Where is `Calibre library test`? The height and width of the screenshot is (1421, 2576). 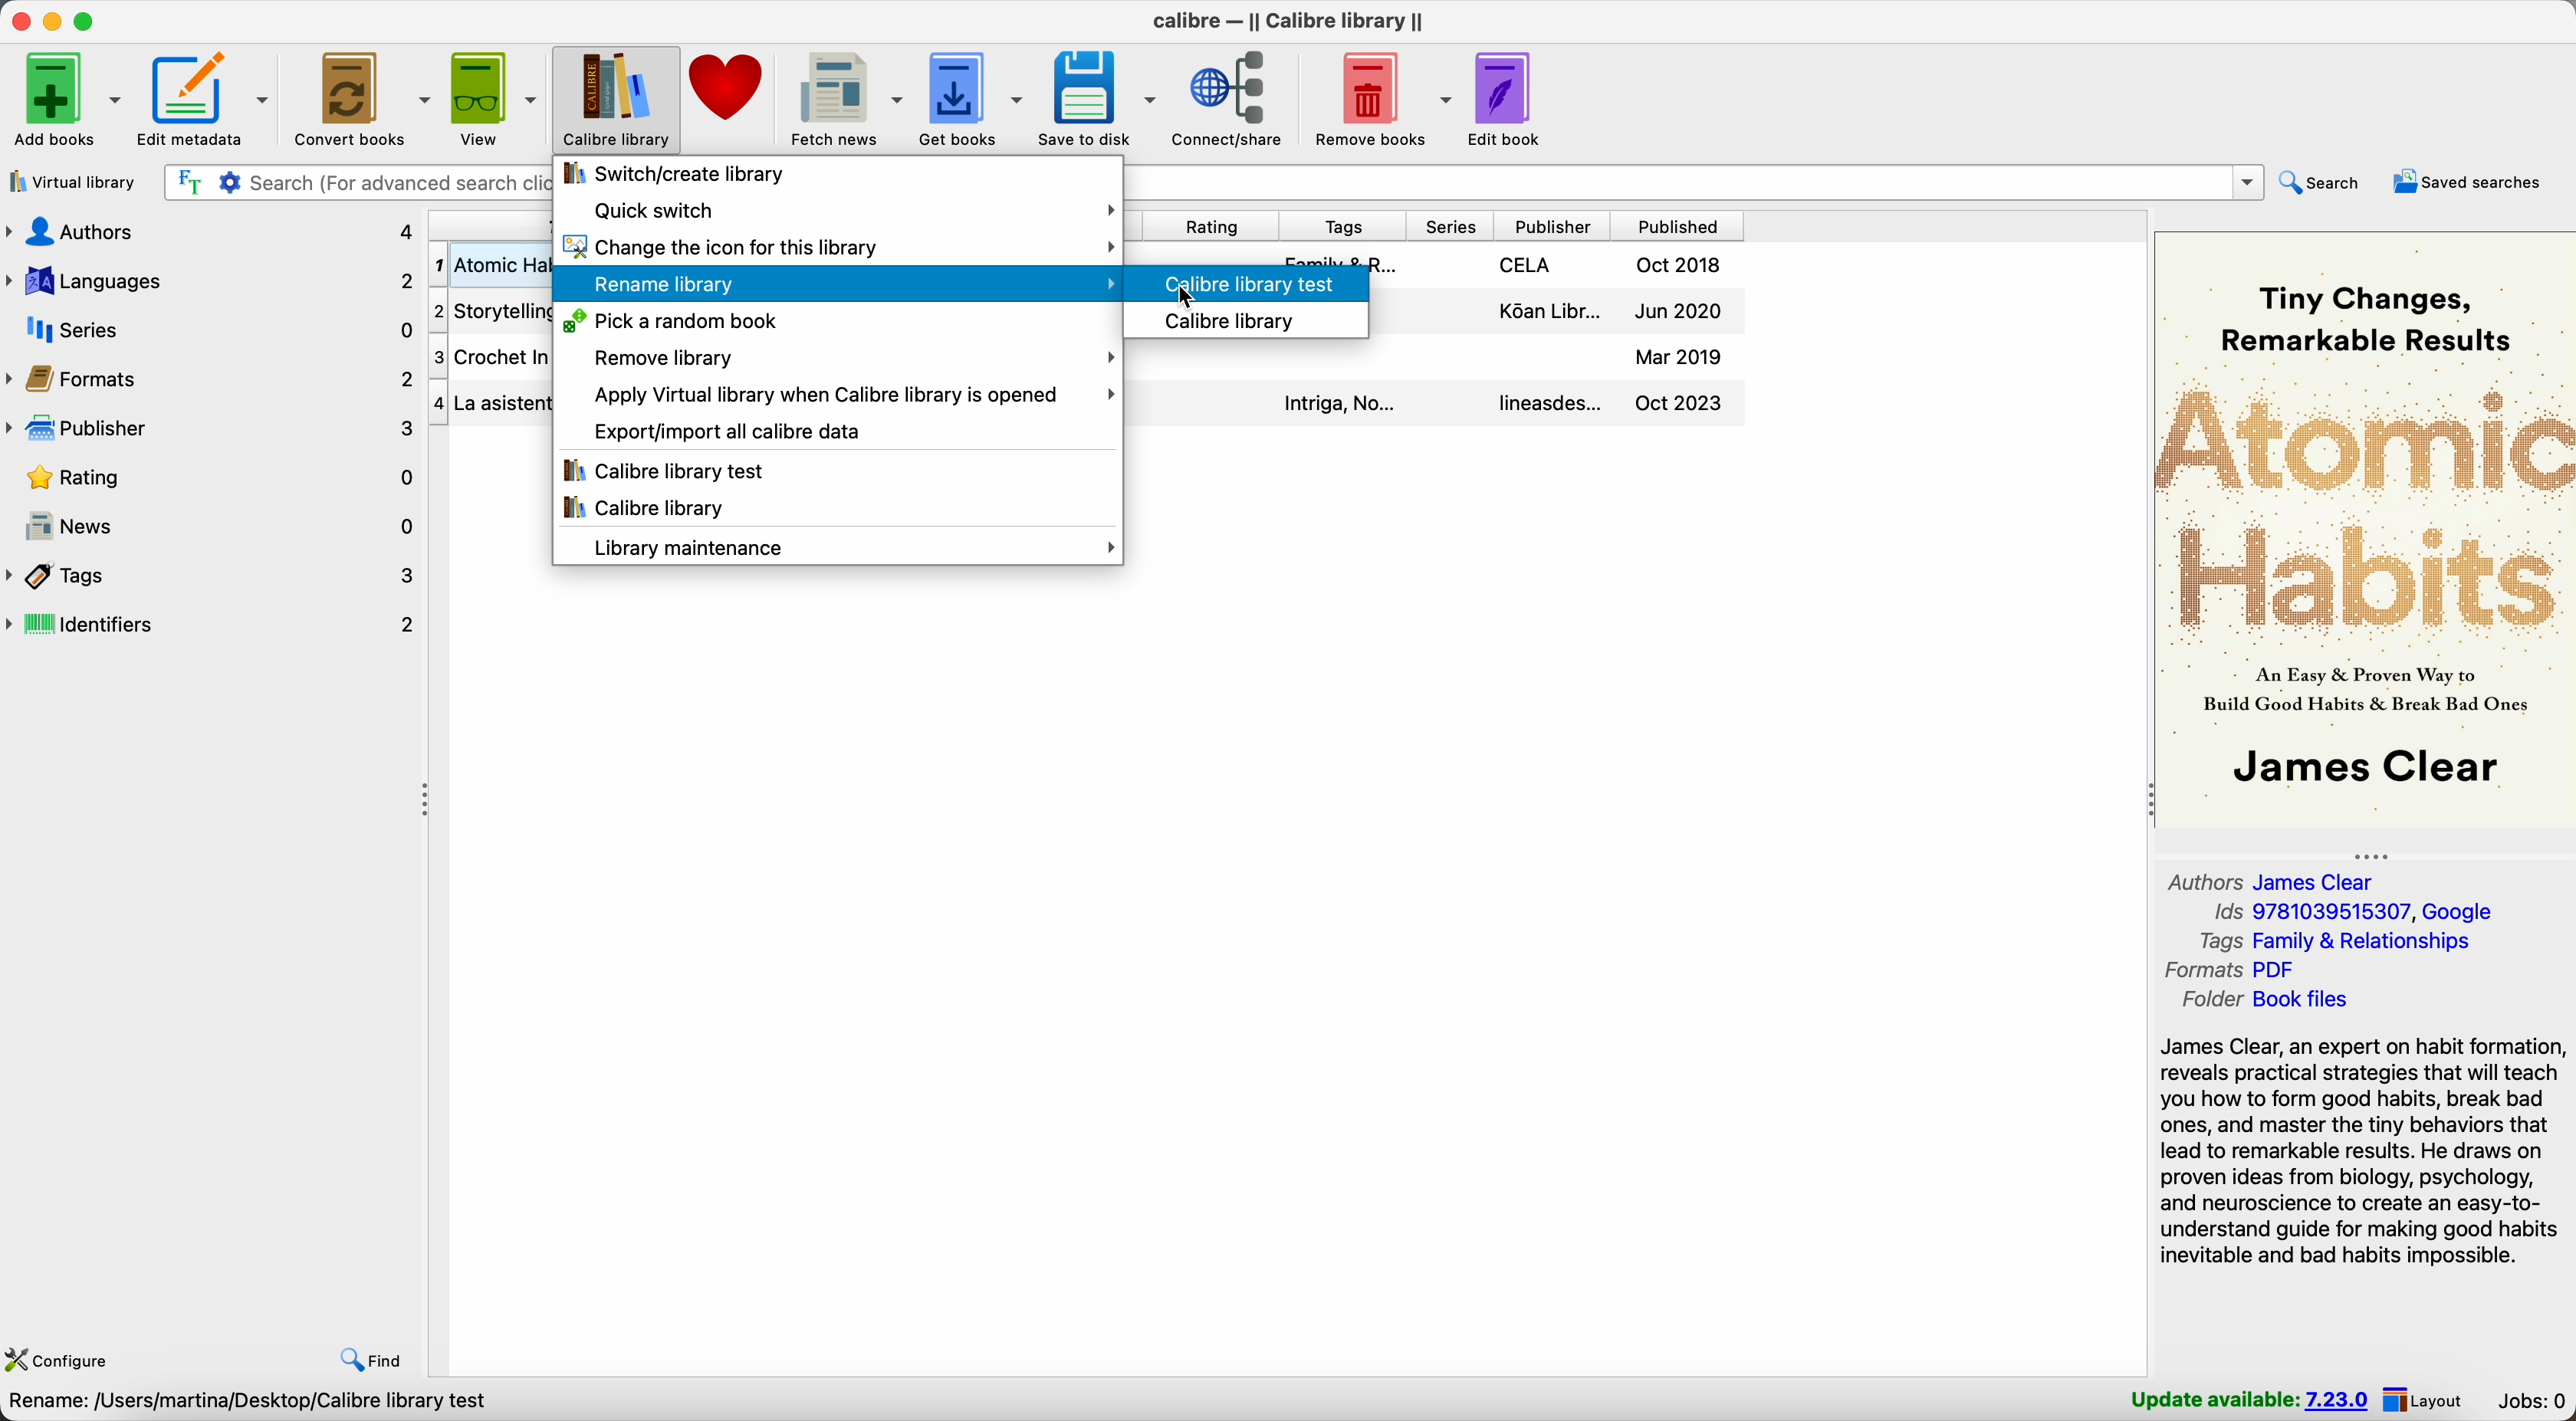 Calibre library test is located at coordinates (670, 470).